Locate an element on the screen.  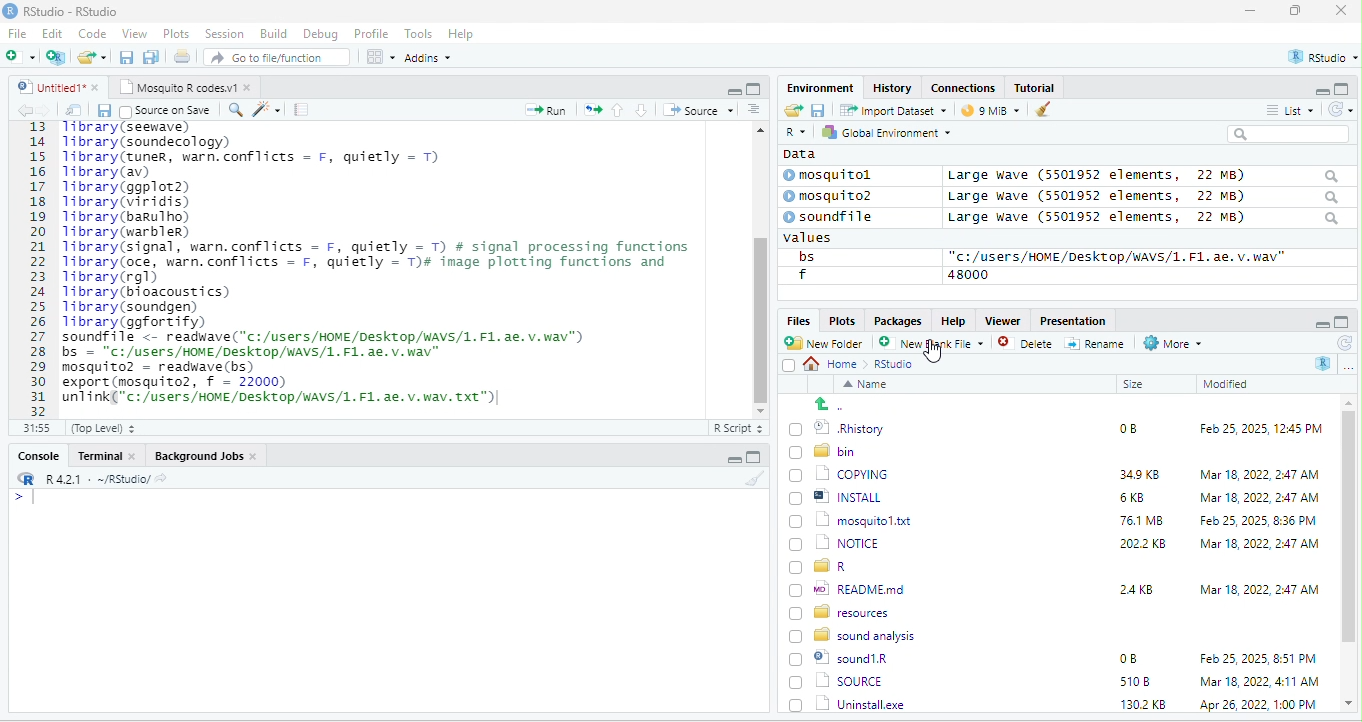
RR R421 - ~/RStudio/ is located at coordinates (87, 481).